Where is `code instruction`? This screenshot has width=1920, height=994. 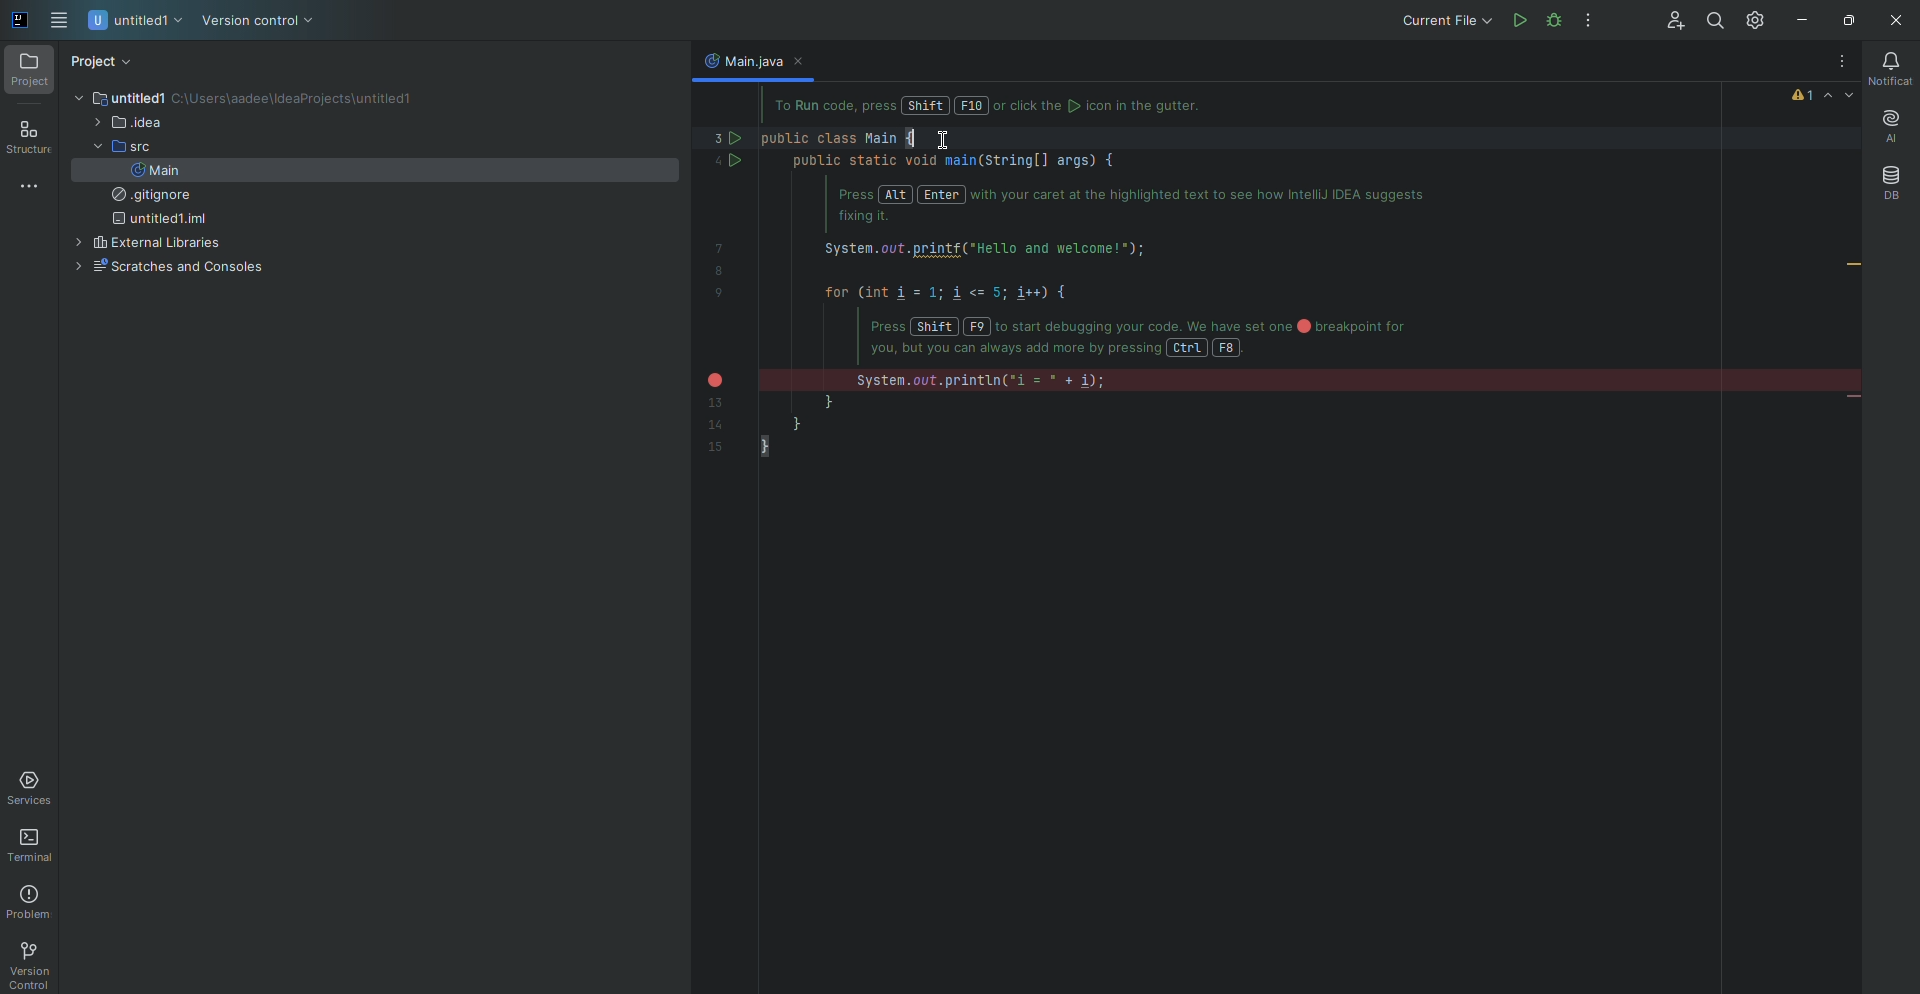
code instruction is located at coordinates (1003, 107).